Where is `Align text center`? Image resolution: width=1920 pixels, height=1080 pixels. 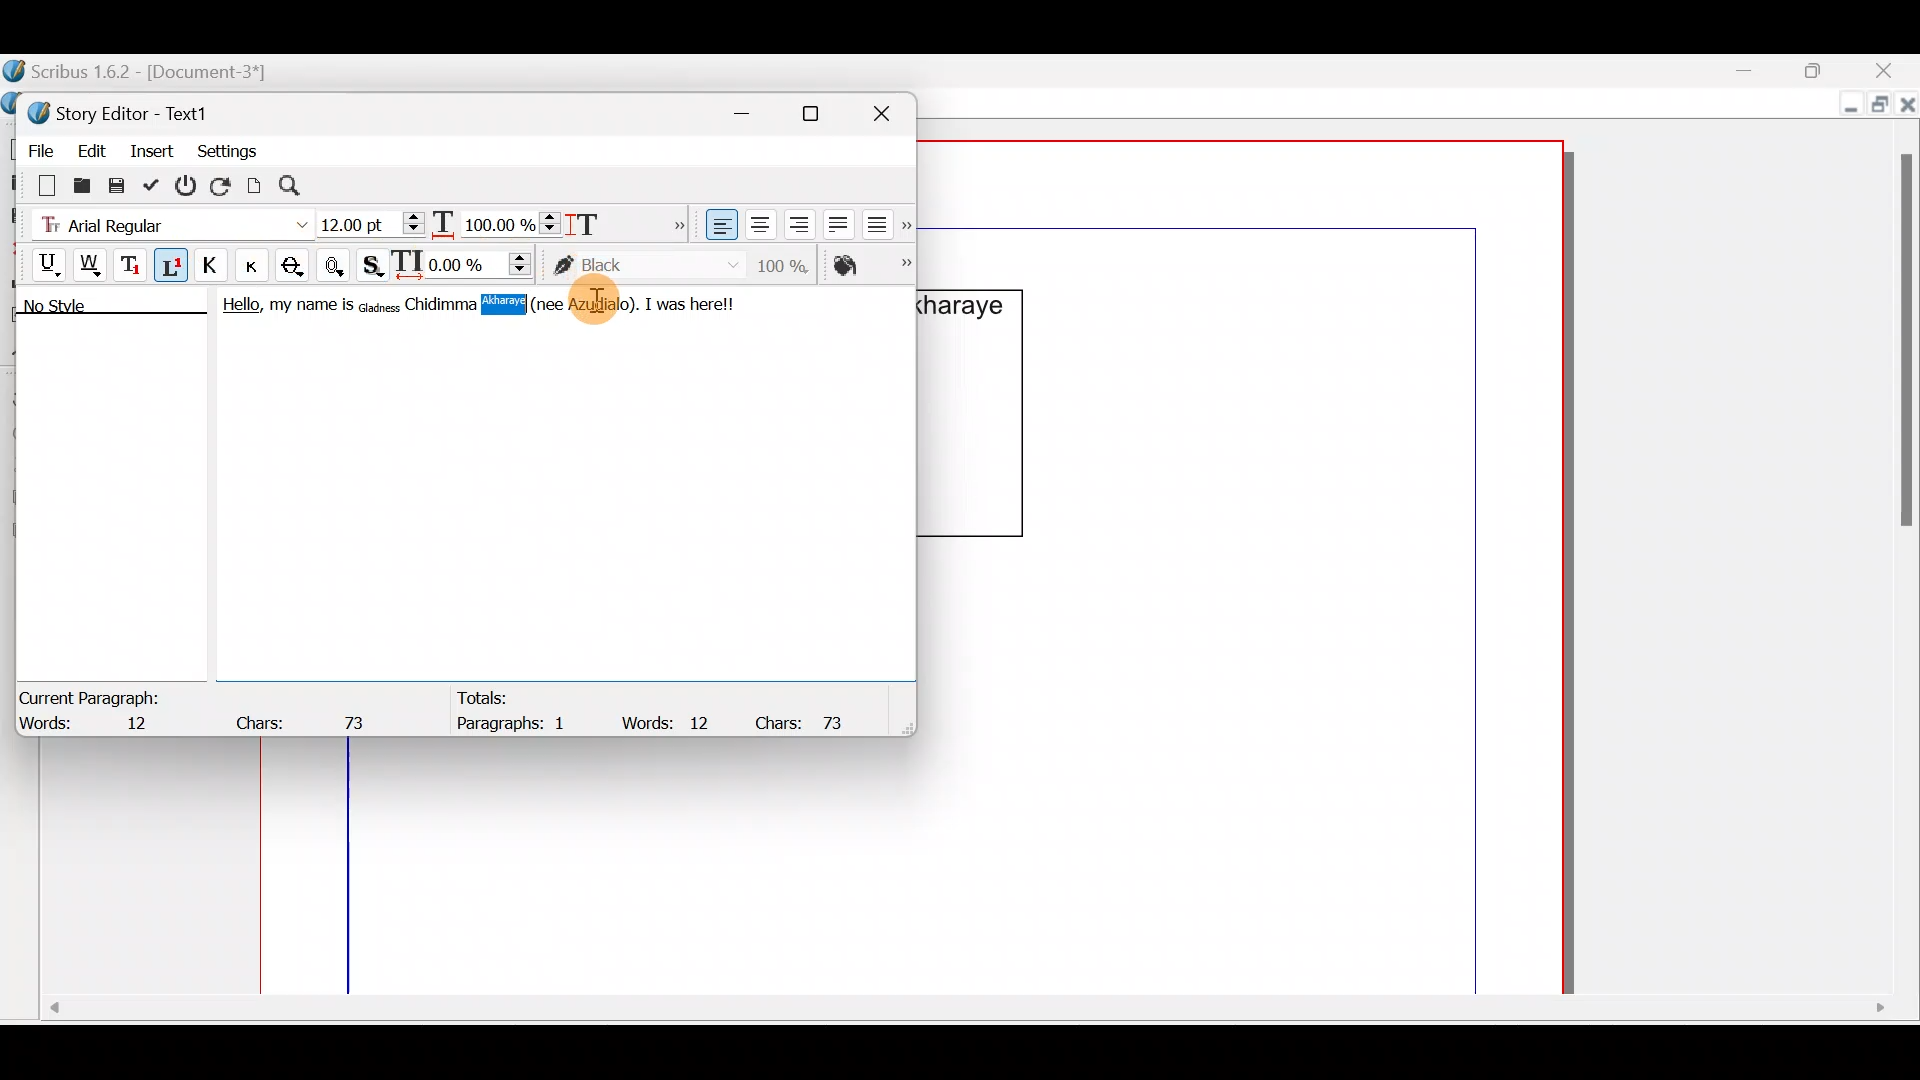 Align text center is located at coordinates (758, 221).